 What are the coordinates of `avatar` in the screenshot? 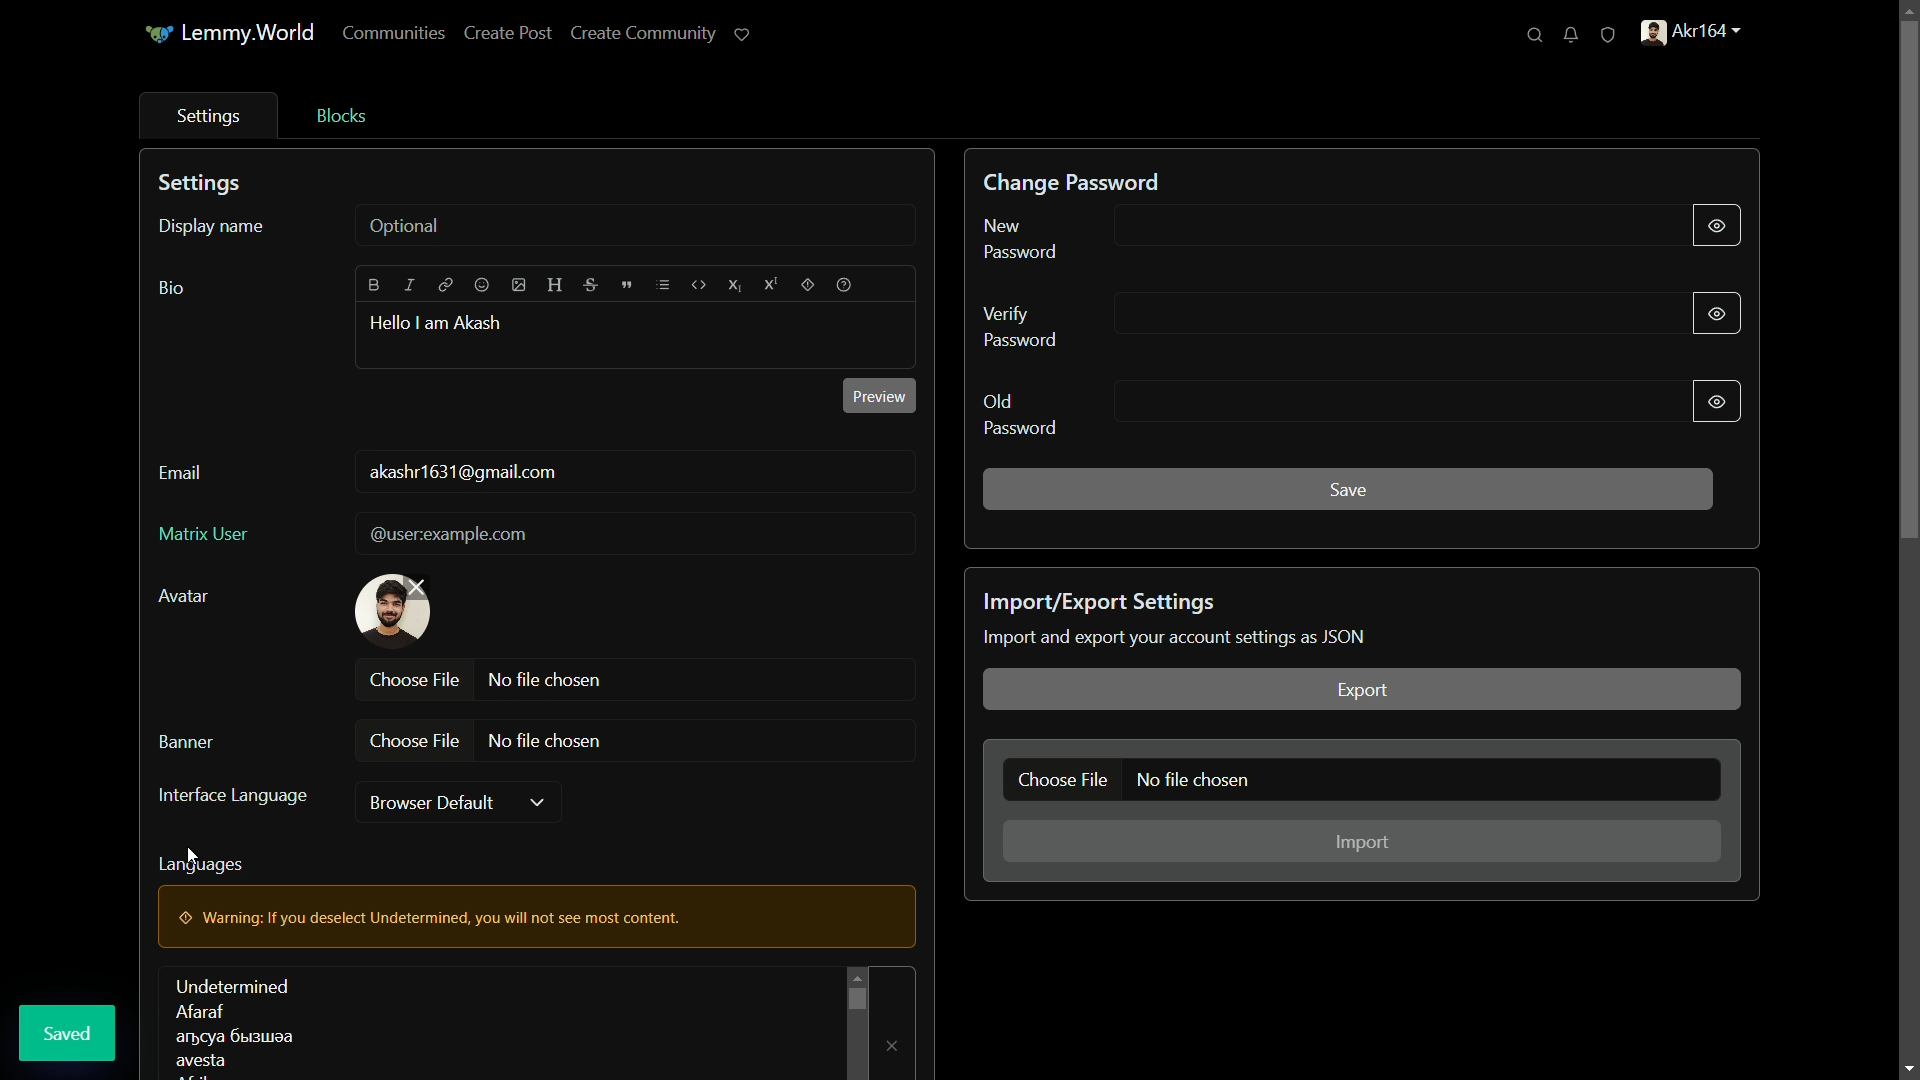 It's located at (182, 596).